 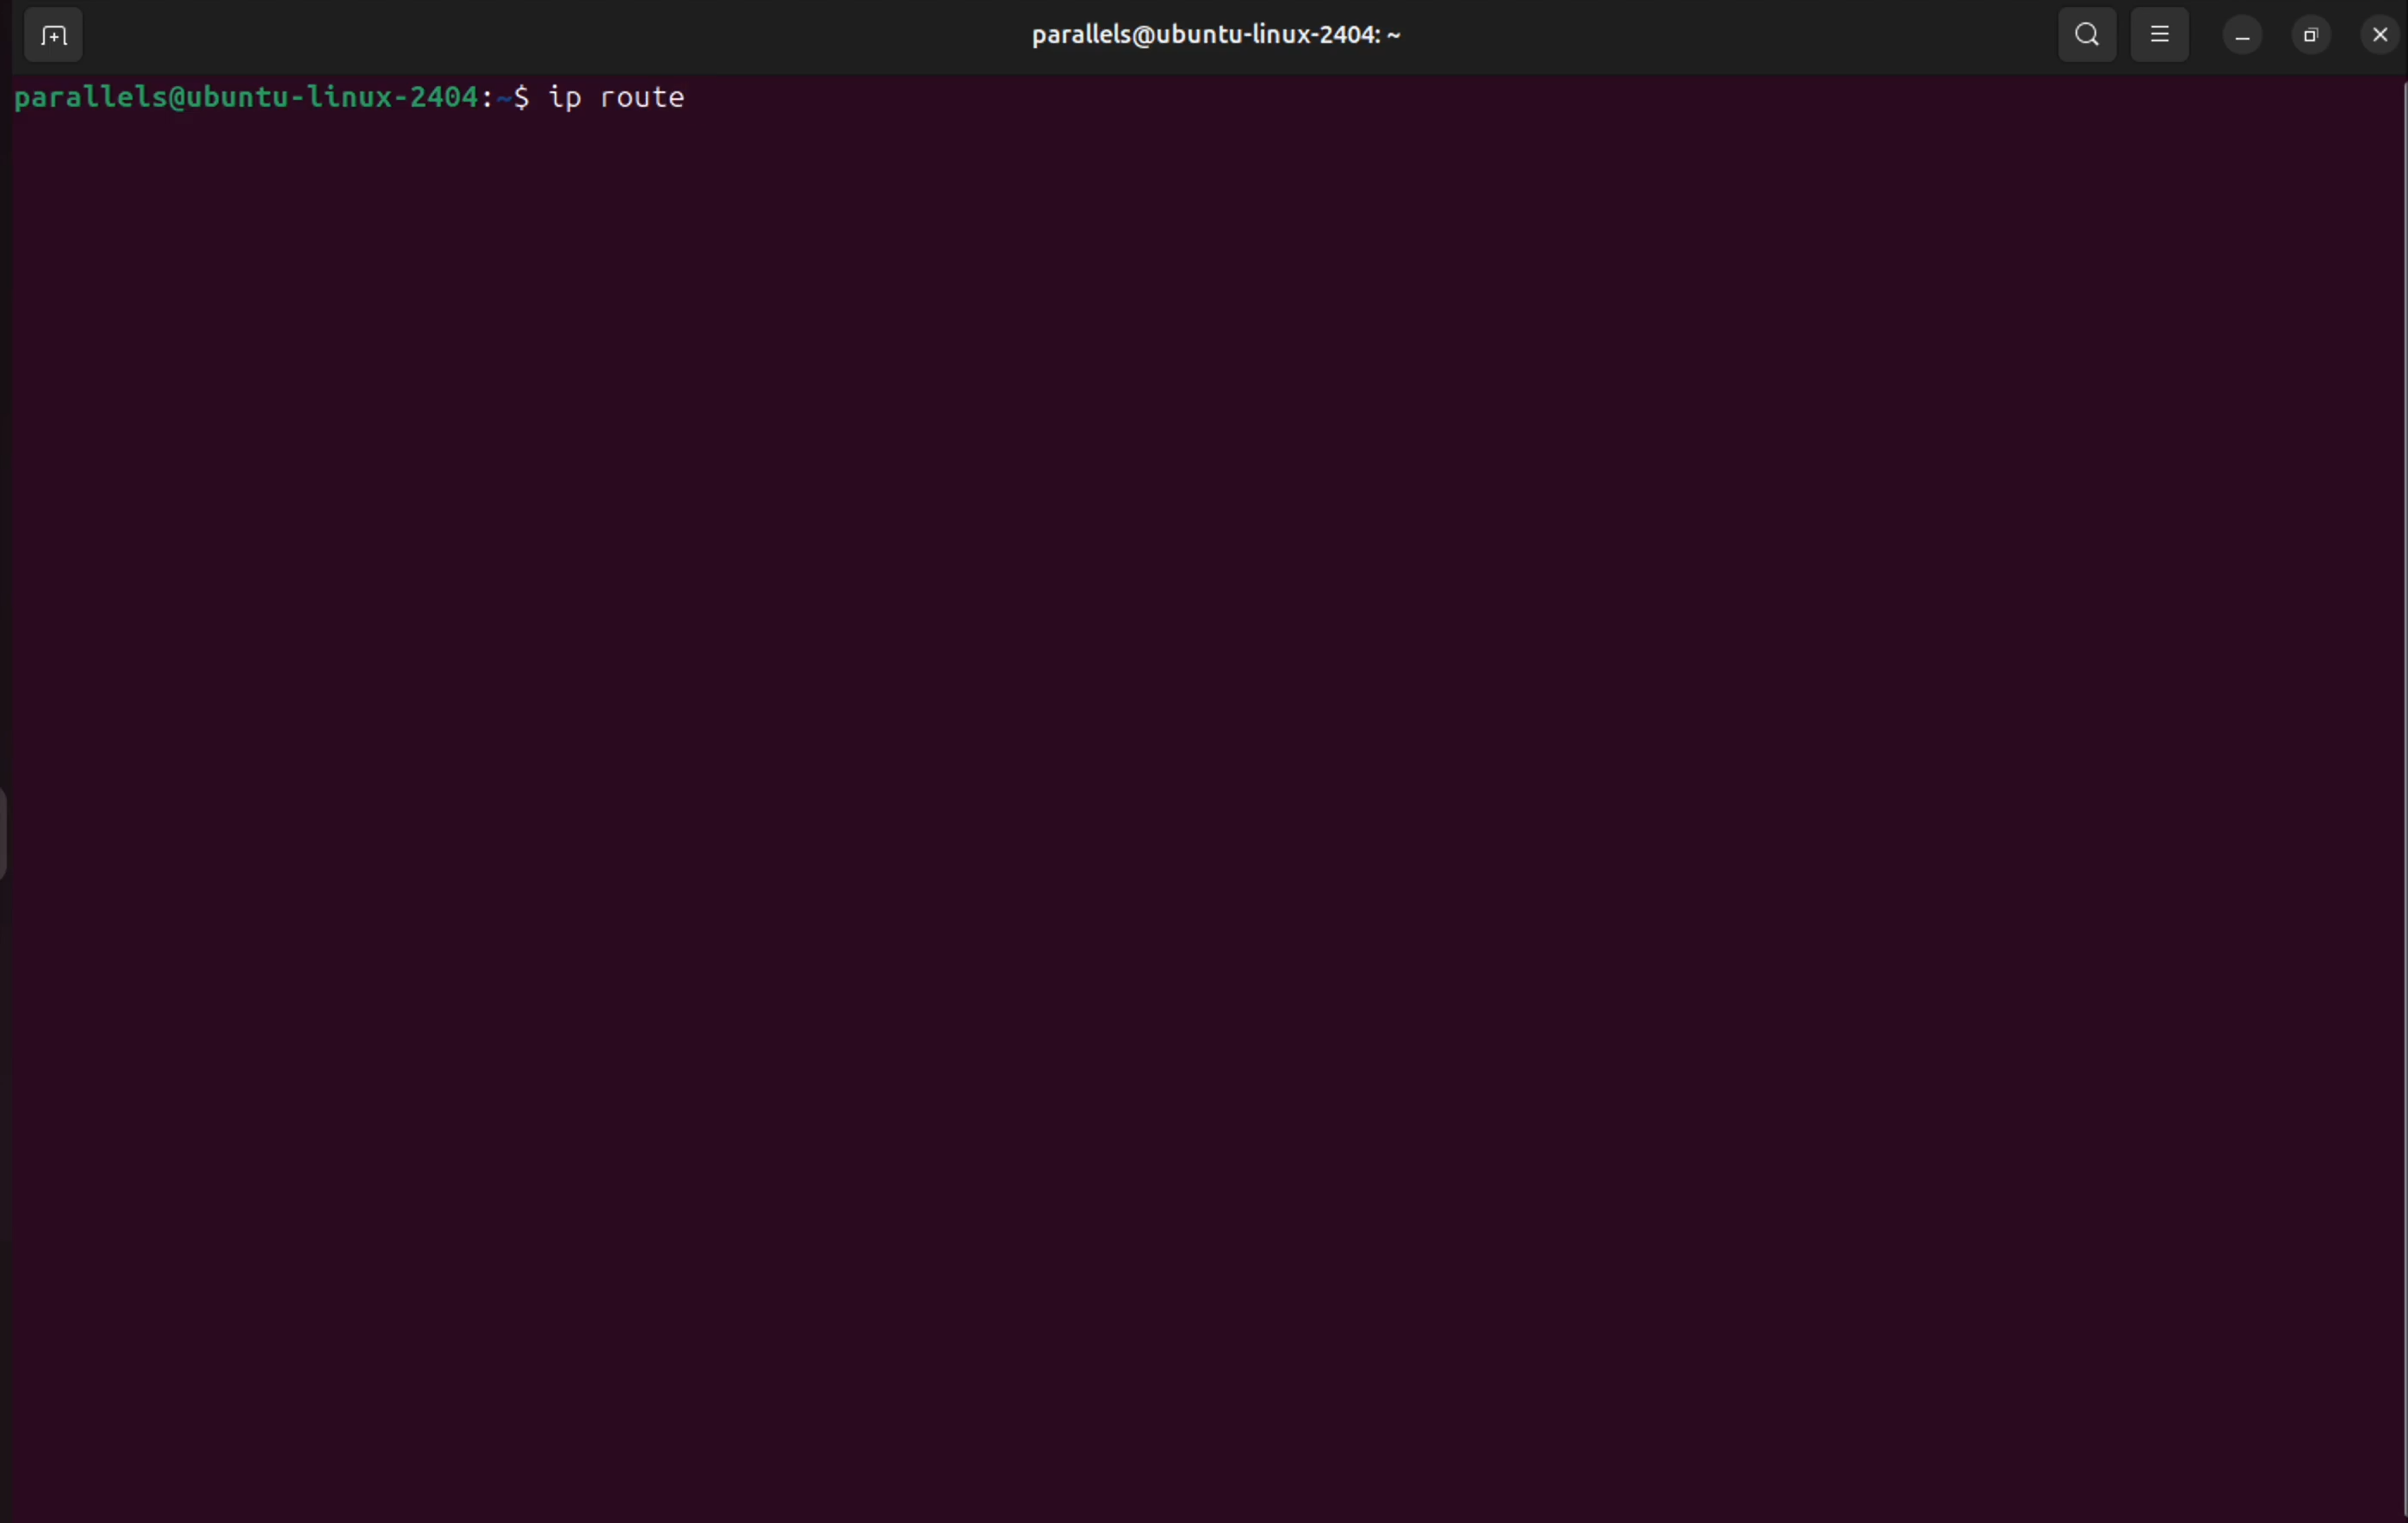 What do you see at coordinates (2241, 35) in the screenshot?
I see `minimize` at bounding box center [2241, 35].